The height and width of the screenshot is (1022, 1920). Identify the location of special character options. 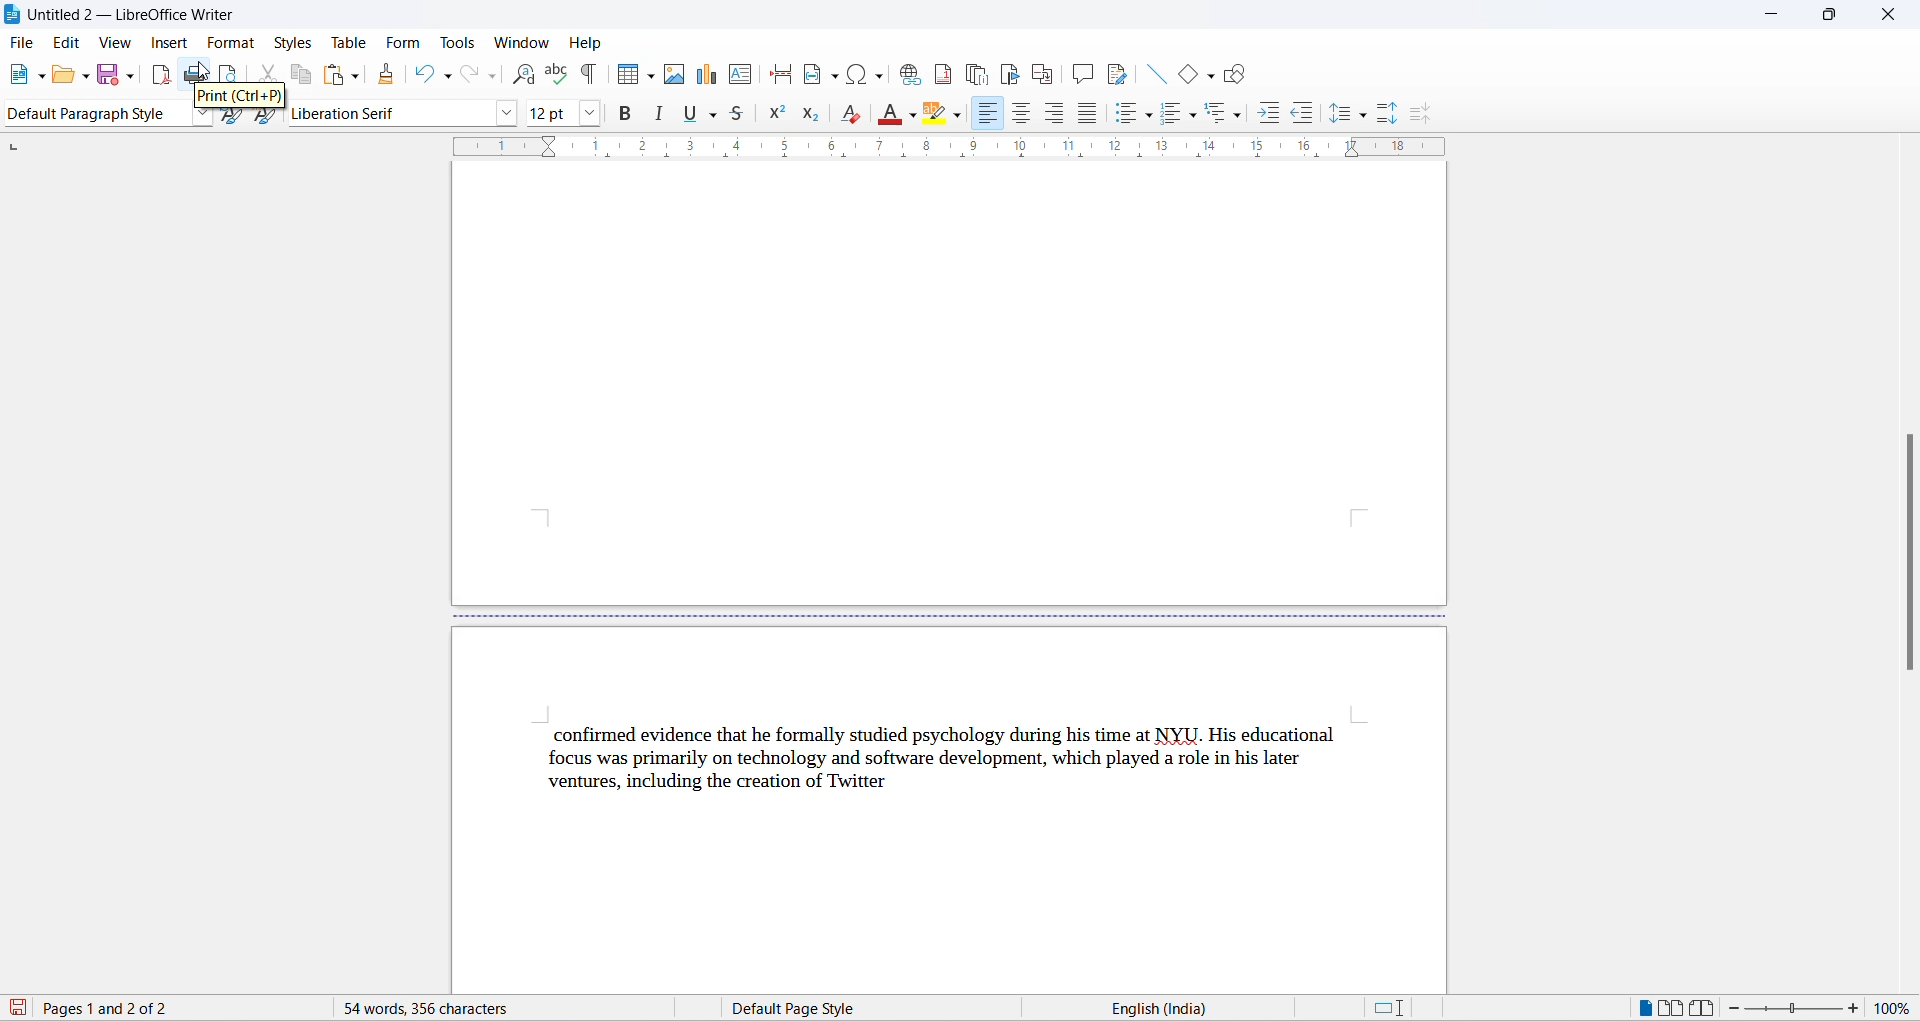
(879, 74).